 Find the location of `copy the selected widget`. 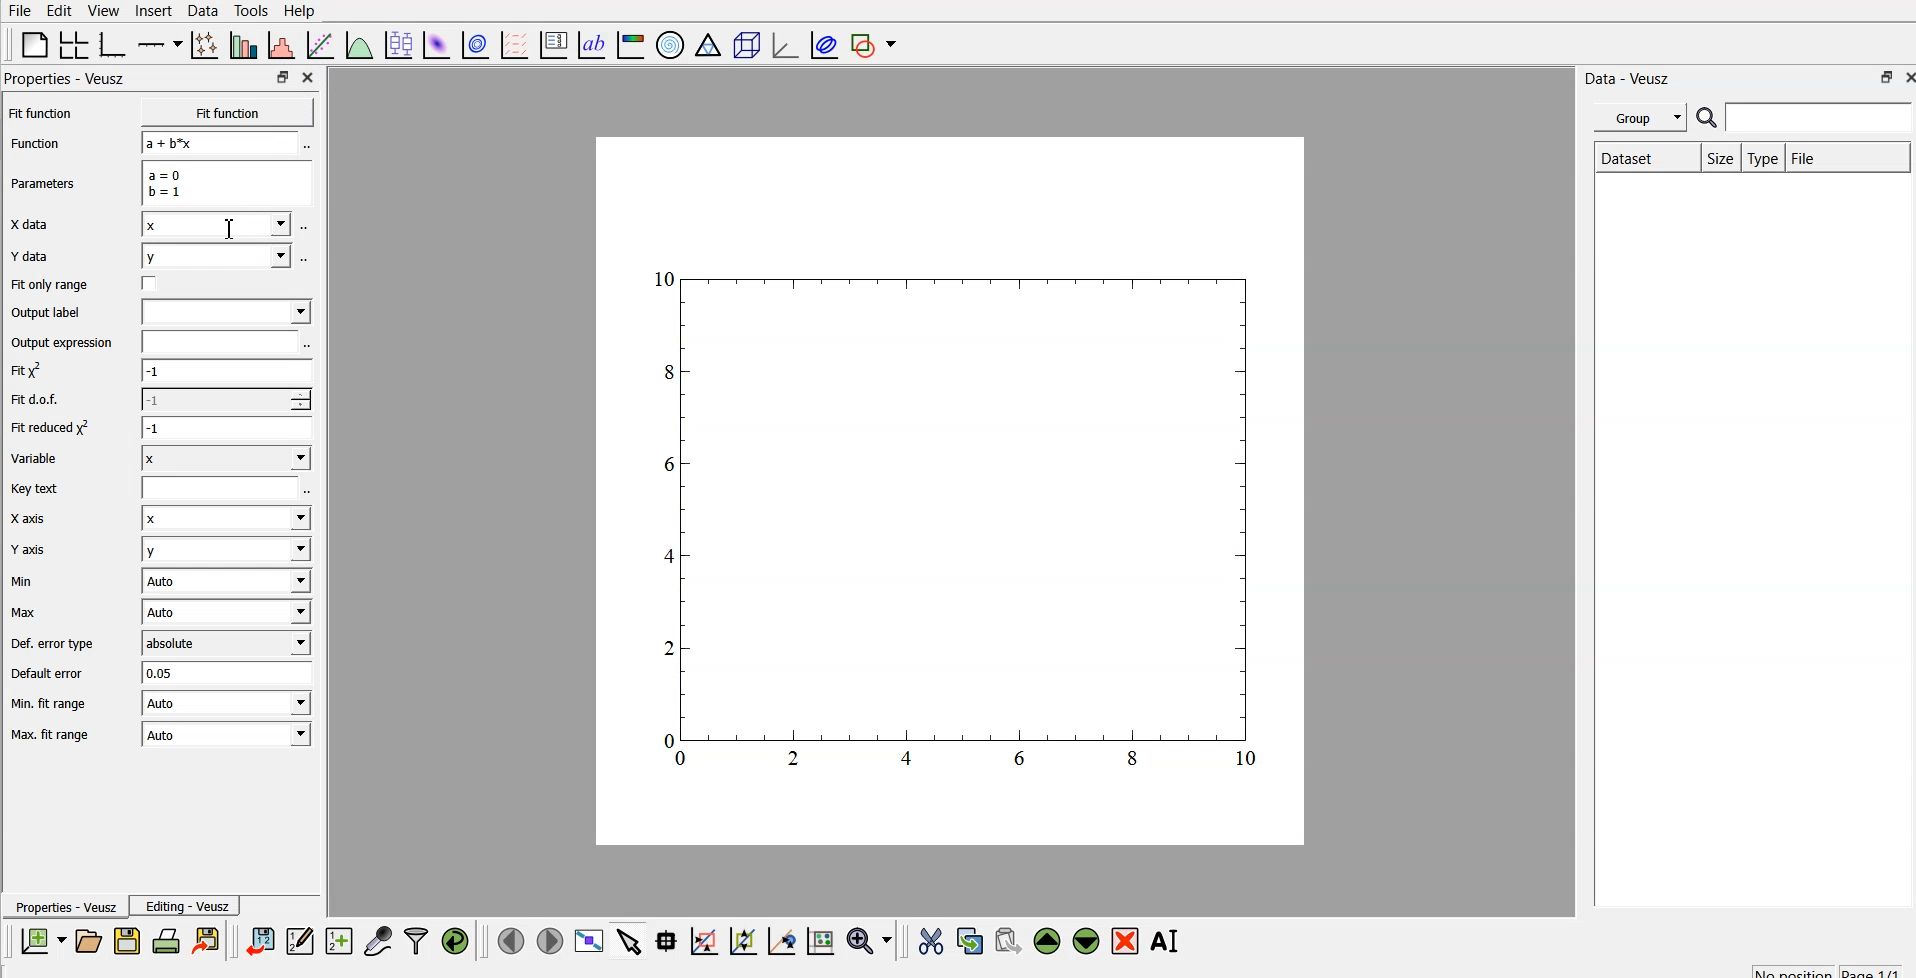

copy the selected widget is located at coordinates (971, 943).